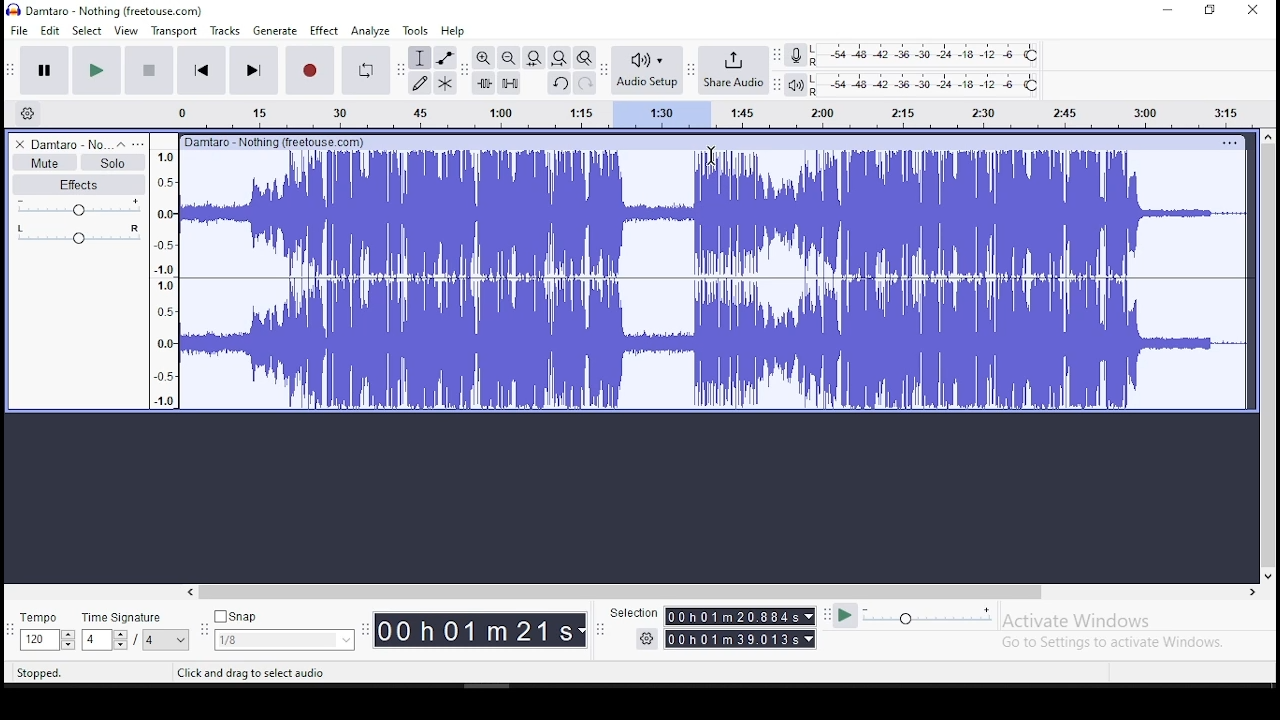 This screenshot has width=1280, height=720. Describe the element at coordinates (38, 641) in the screenshot. I see `120` at that location.